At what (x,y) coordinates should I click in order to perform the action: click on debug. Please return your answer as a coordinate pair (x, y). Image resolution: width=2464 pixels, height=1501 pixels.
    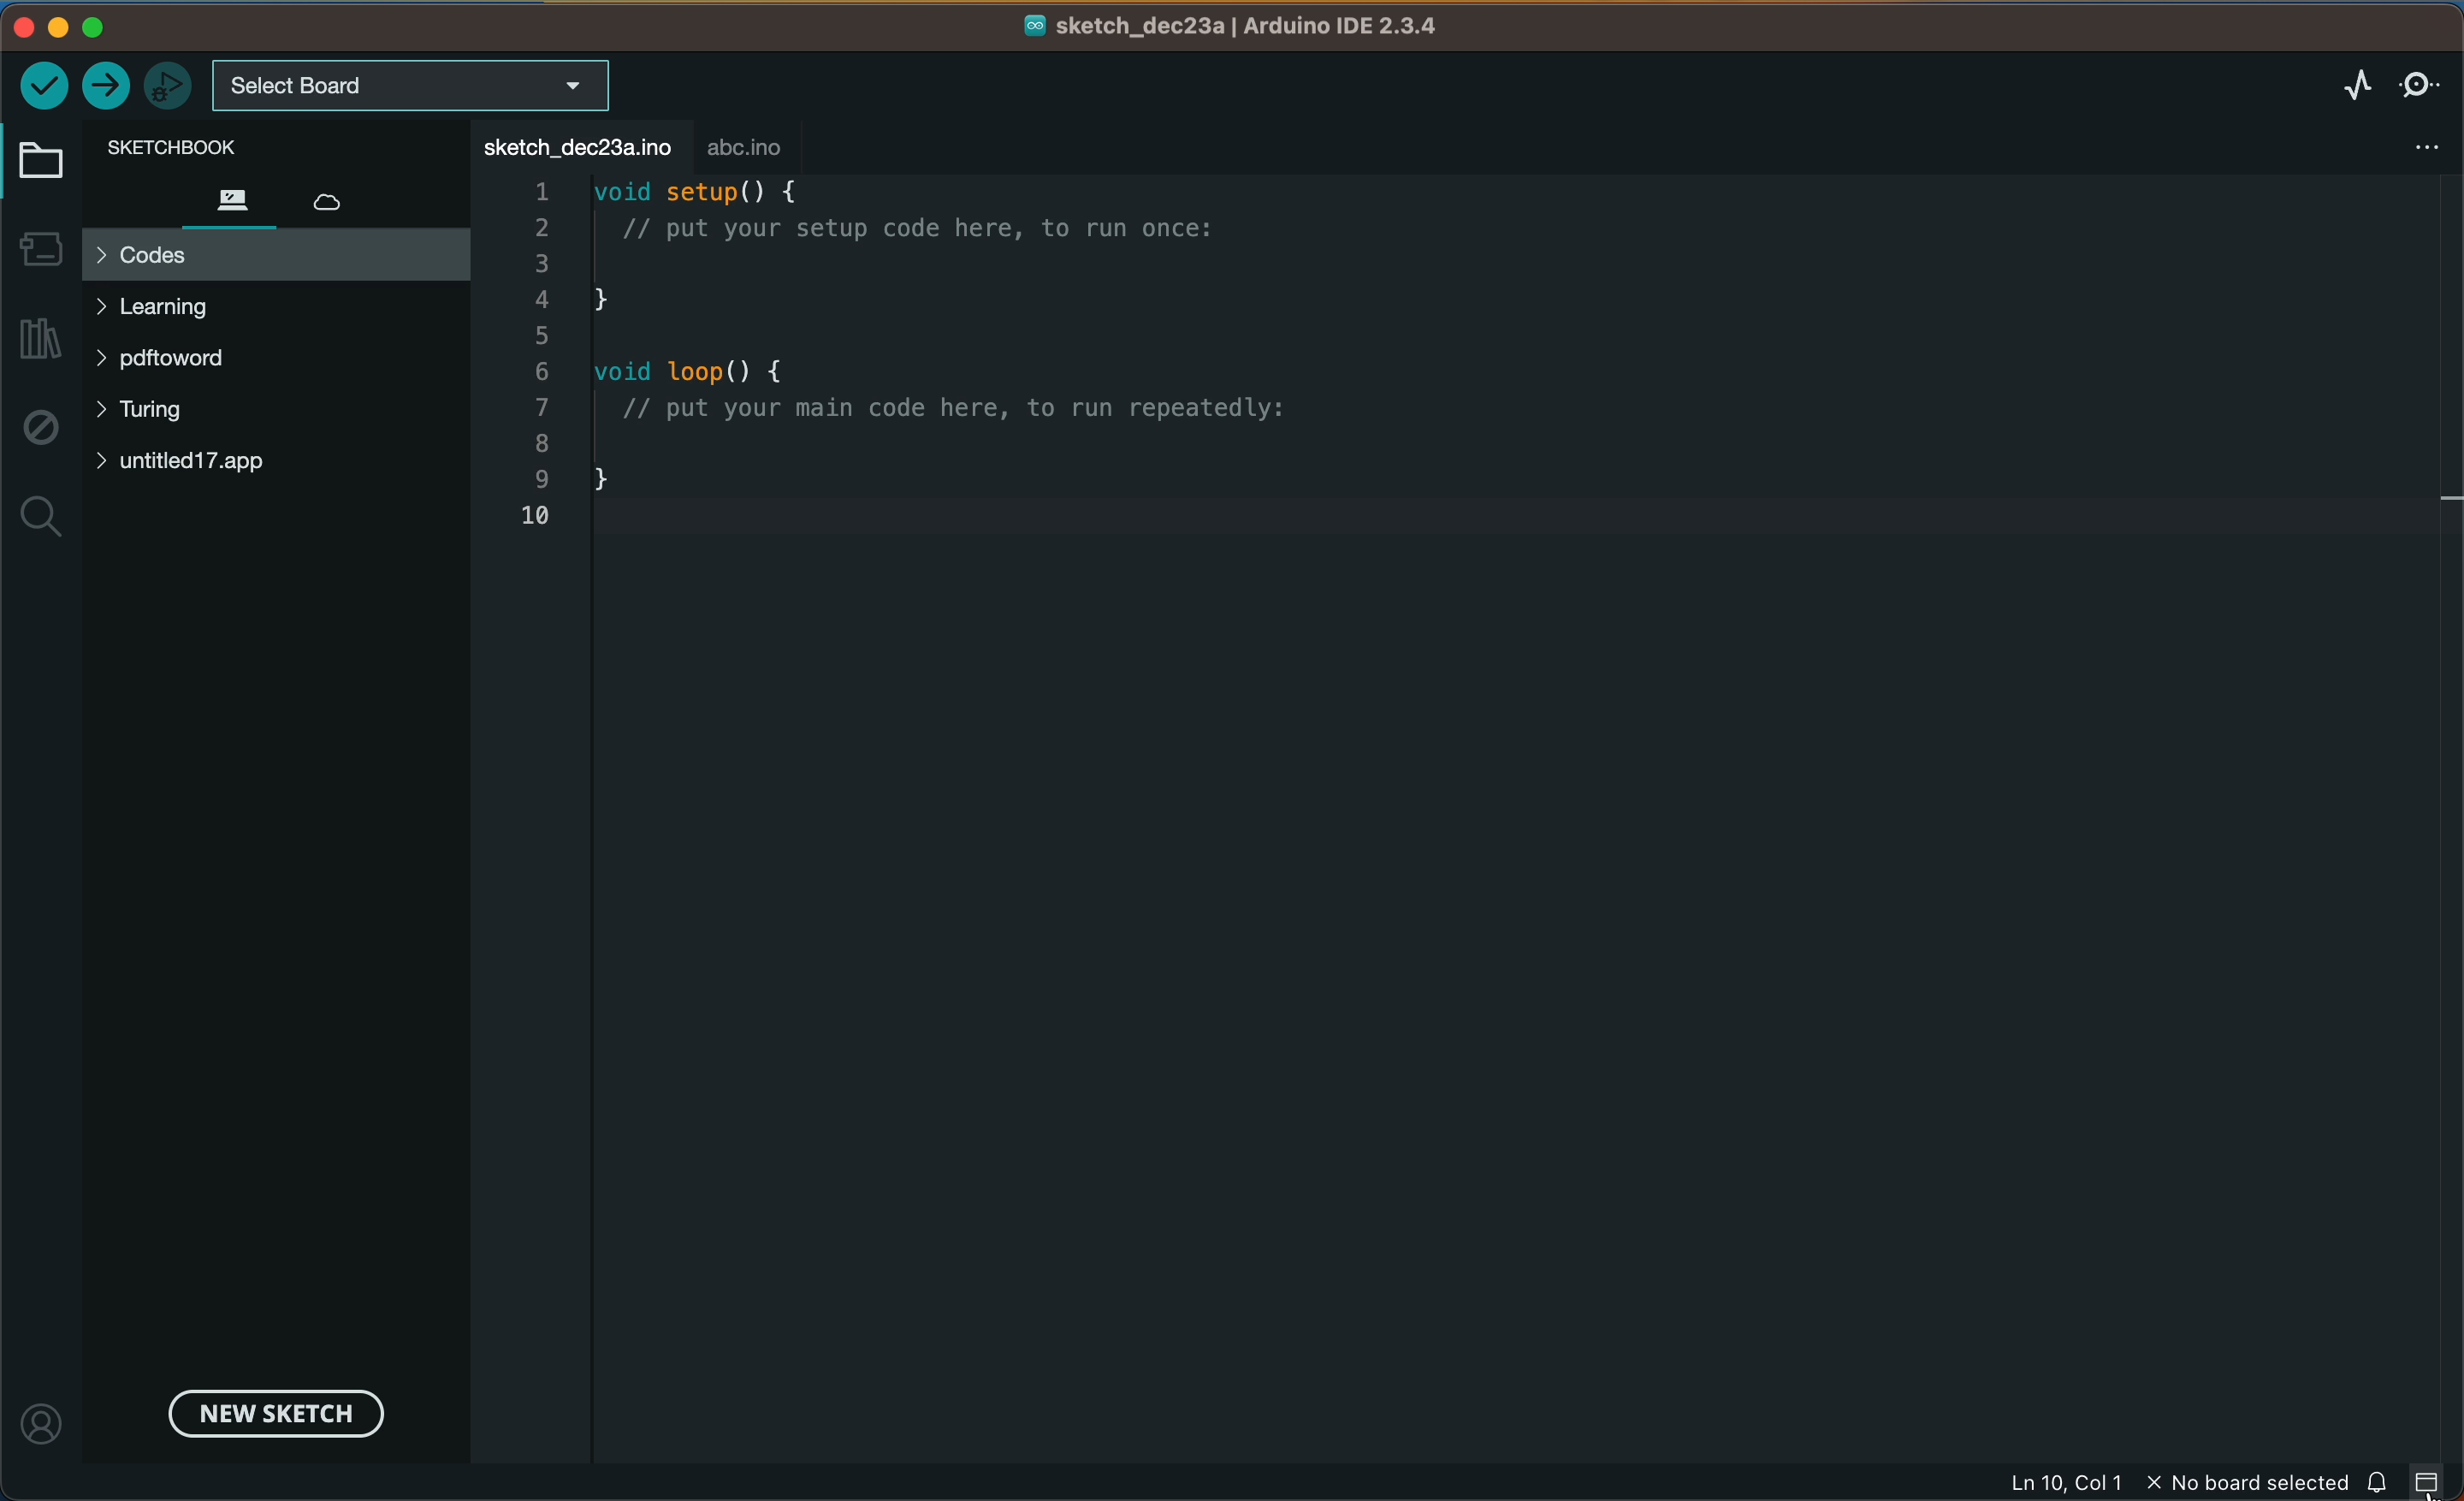
    Looking at the image, I should click on (37, 426).